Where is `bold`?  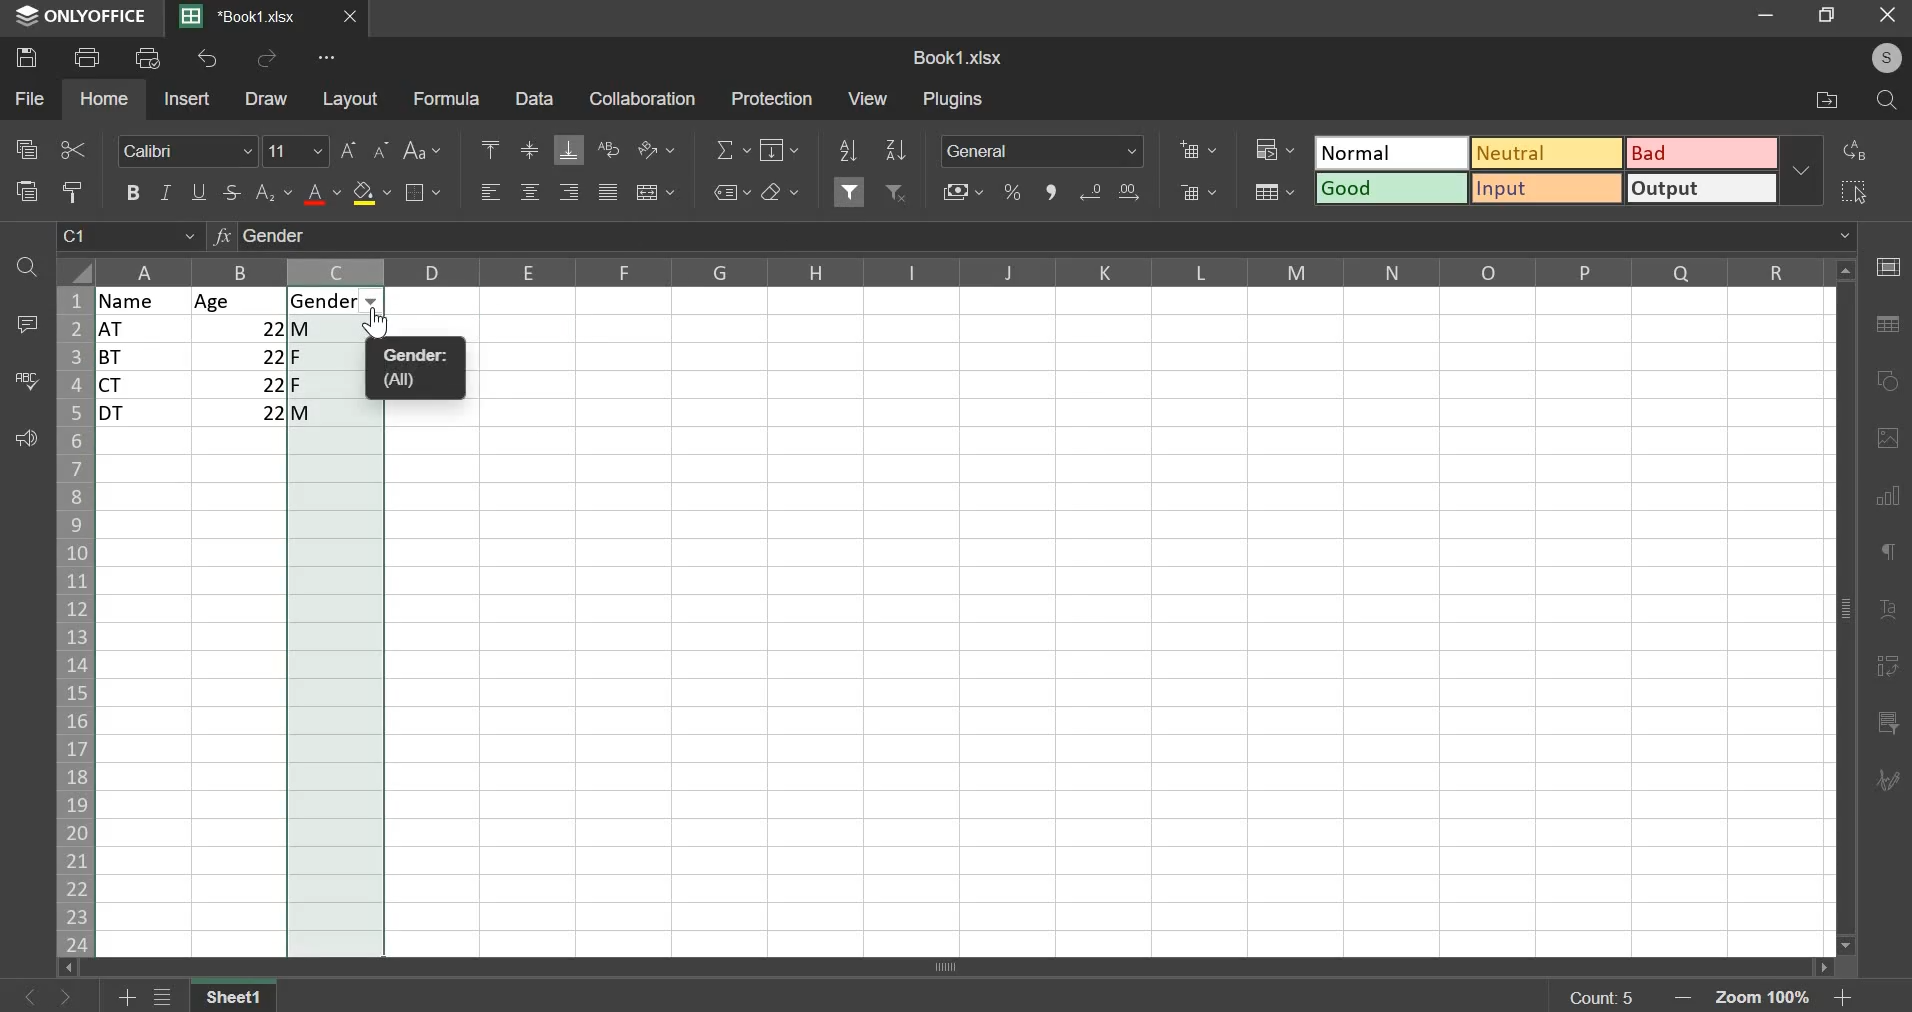 bold is located at coordinates (132, 190).